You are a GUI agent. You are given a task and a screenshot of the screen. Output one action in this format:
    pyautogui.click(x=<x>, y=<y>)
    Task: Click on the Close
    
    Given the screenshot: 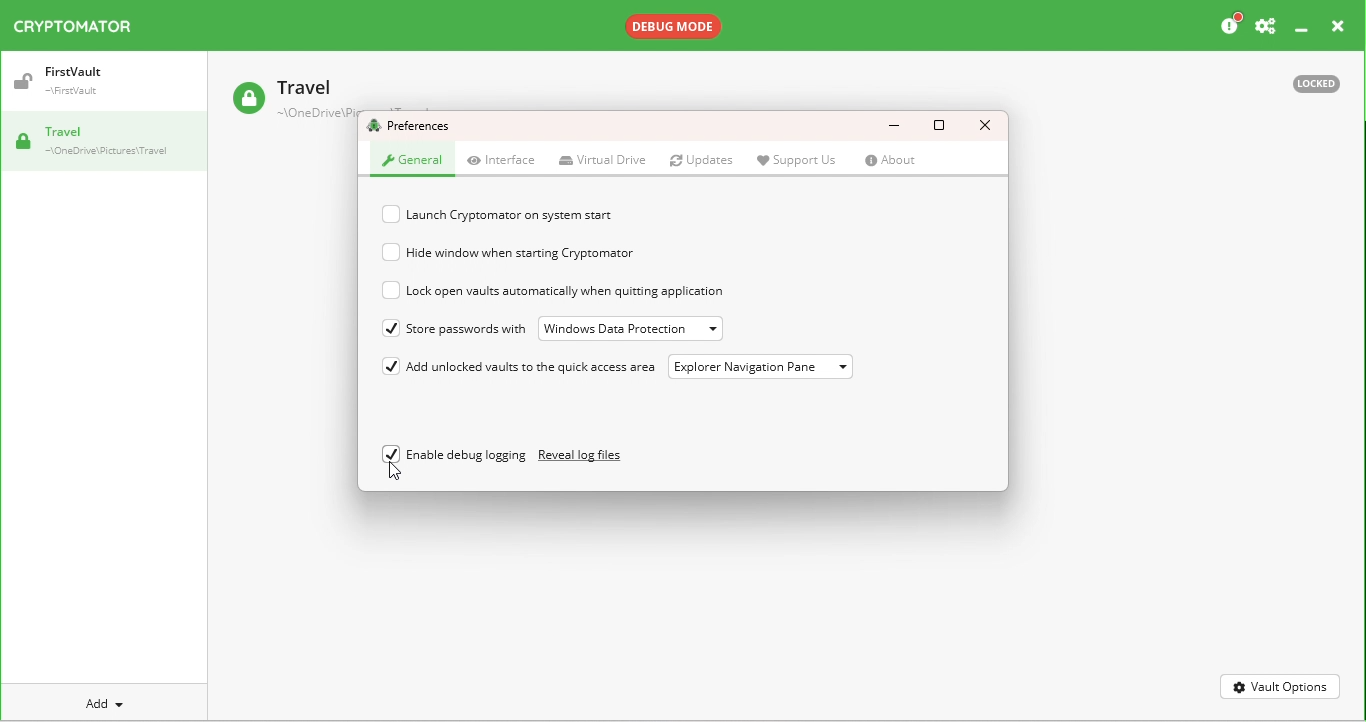 What is the action you would take?
    pyautogui.click(x=1333, y=26)
    